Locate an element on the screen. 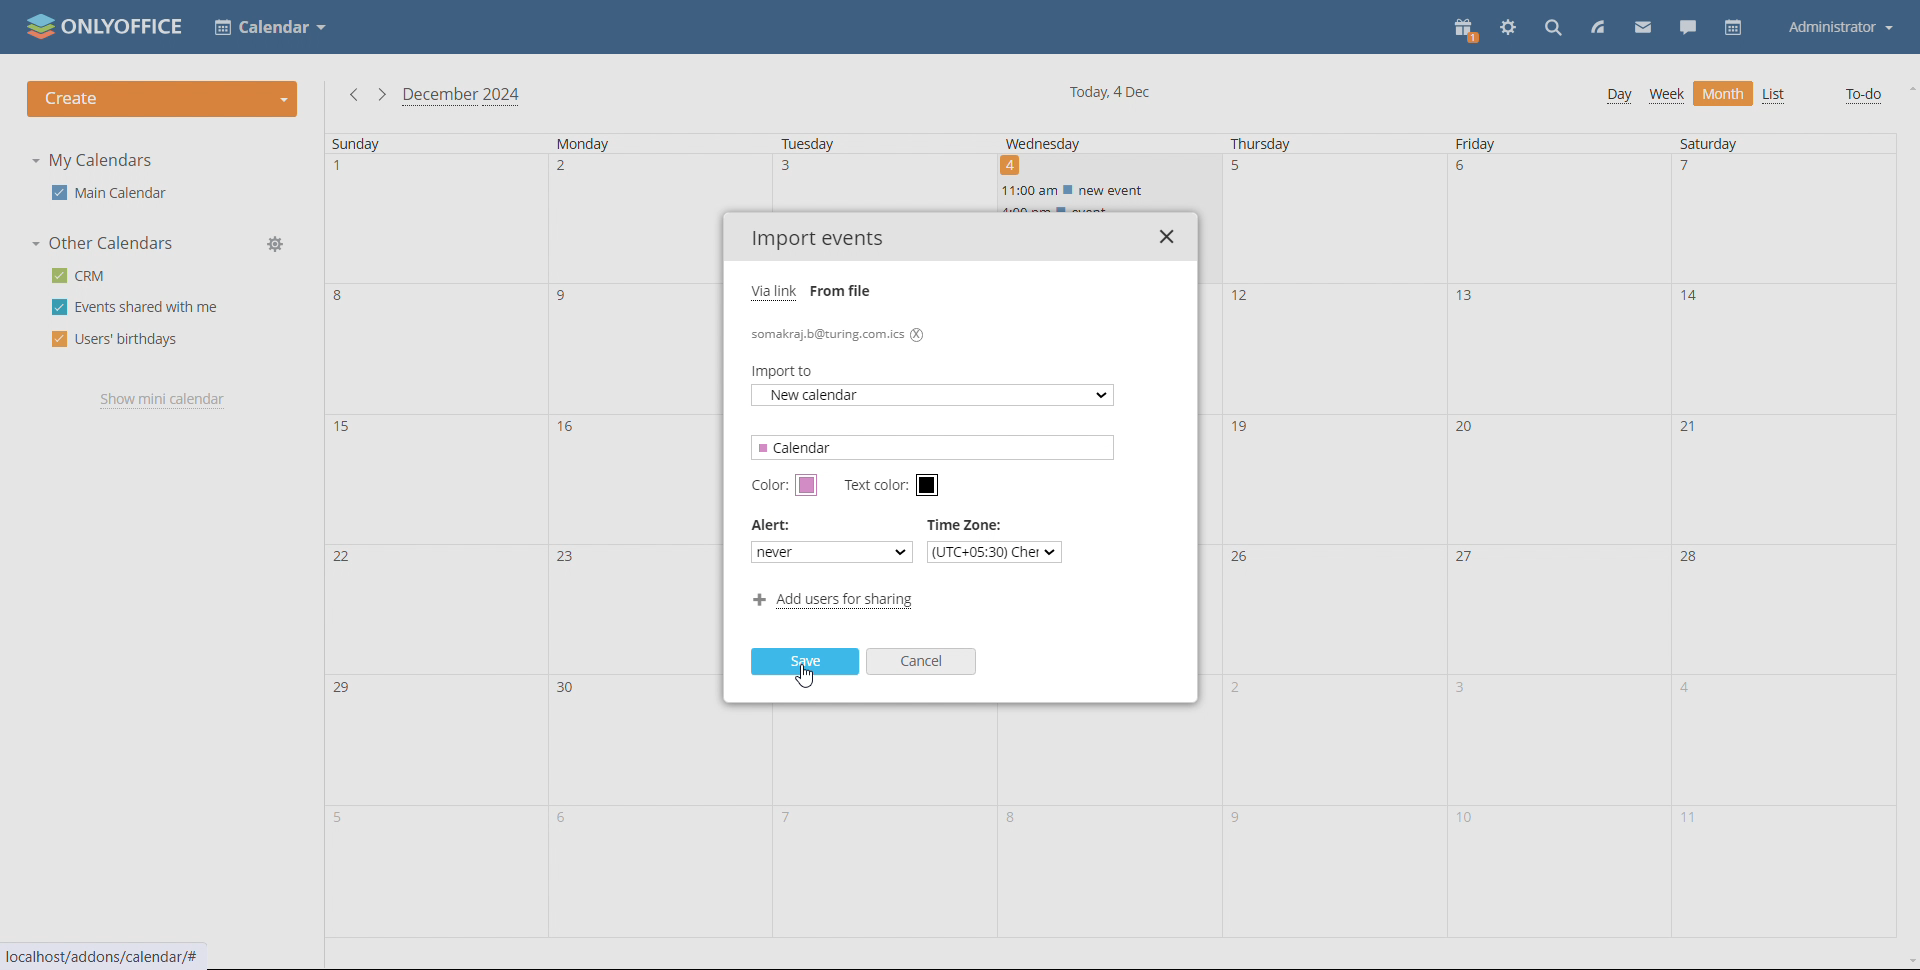 Image resolution: width=1920 pixels, height=970 pixels. new calender is located at coordinates (934, 397).